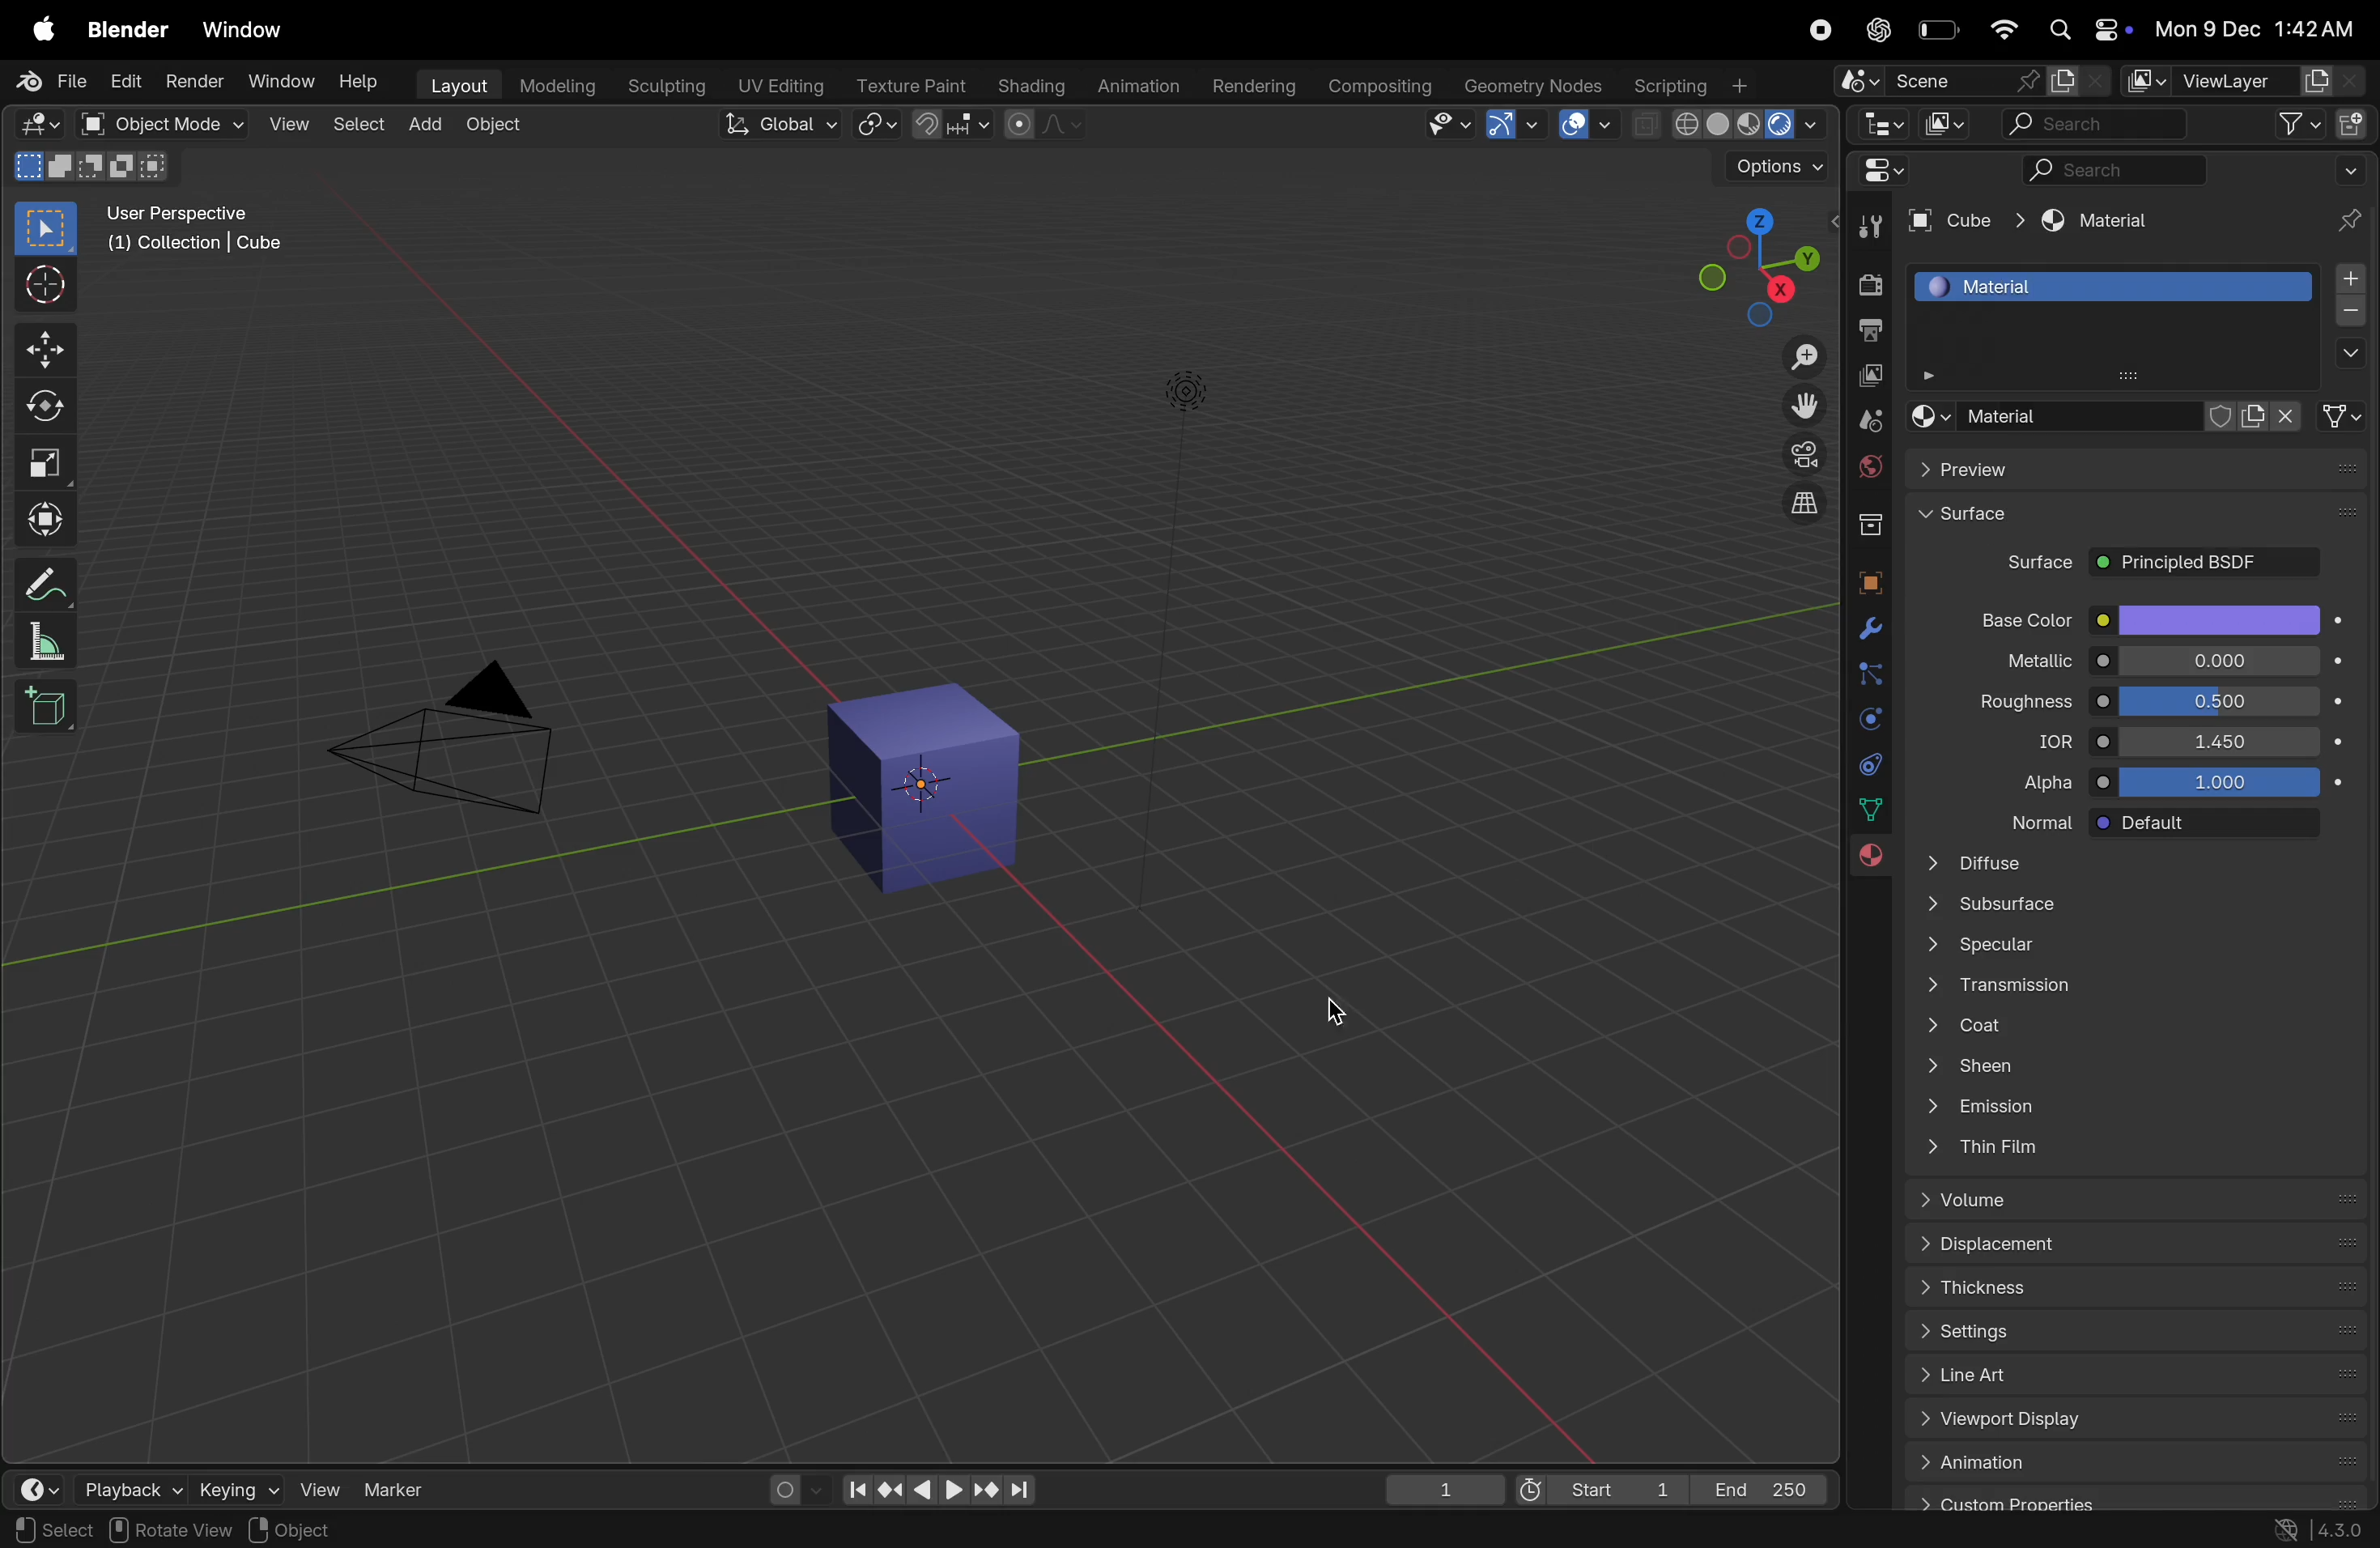 The width and height of the screenshot is (2380, 1548). Describe the element at coordinates (2345, 416) in the screenshot. I see `link` at that location.